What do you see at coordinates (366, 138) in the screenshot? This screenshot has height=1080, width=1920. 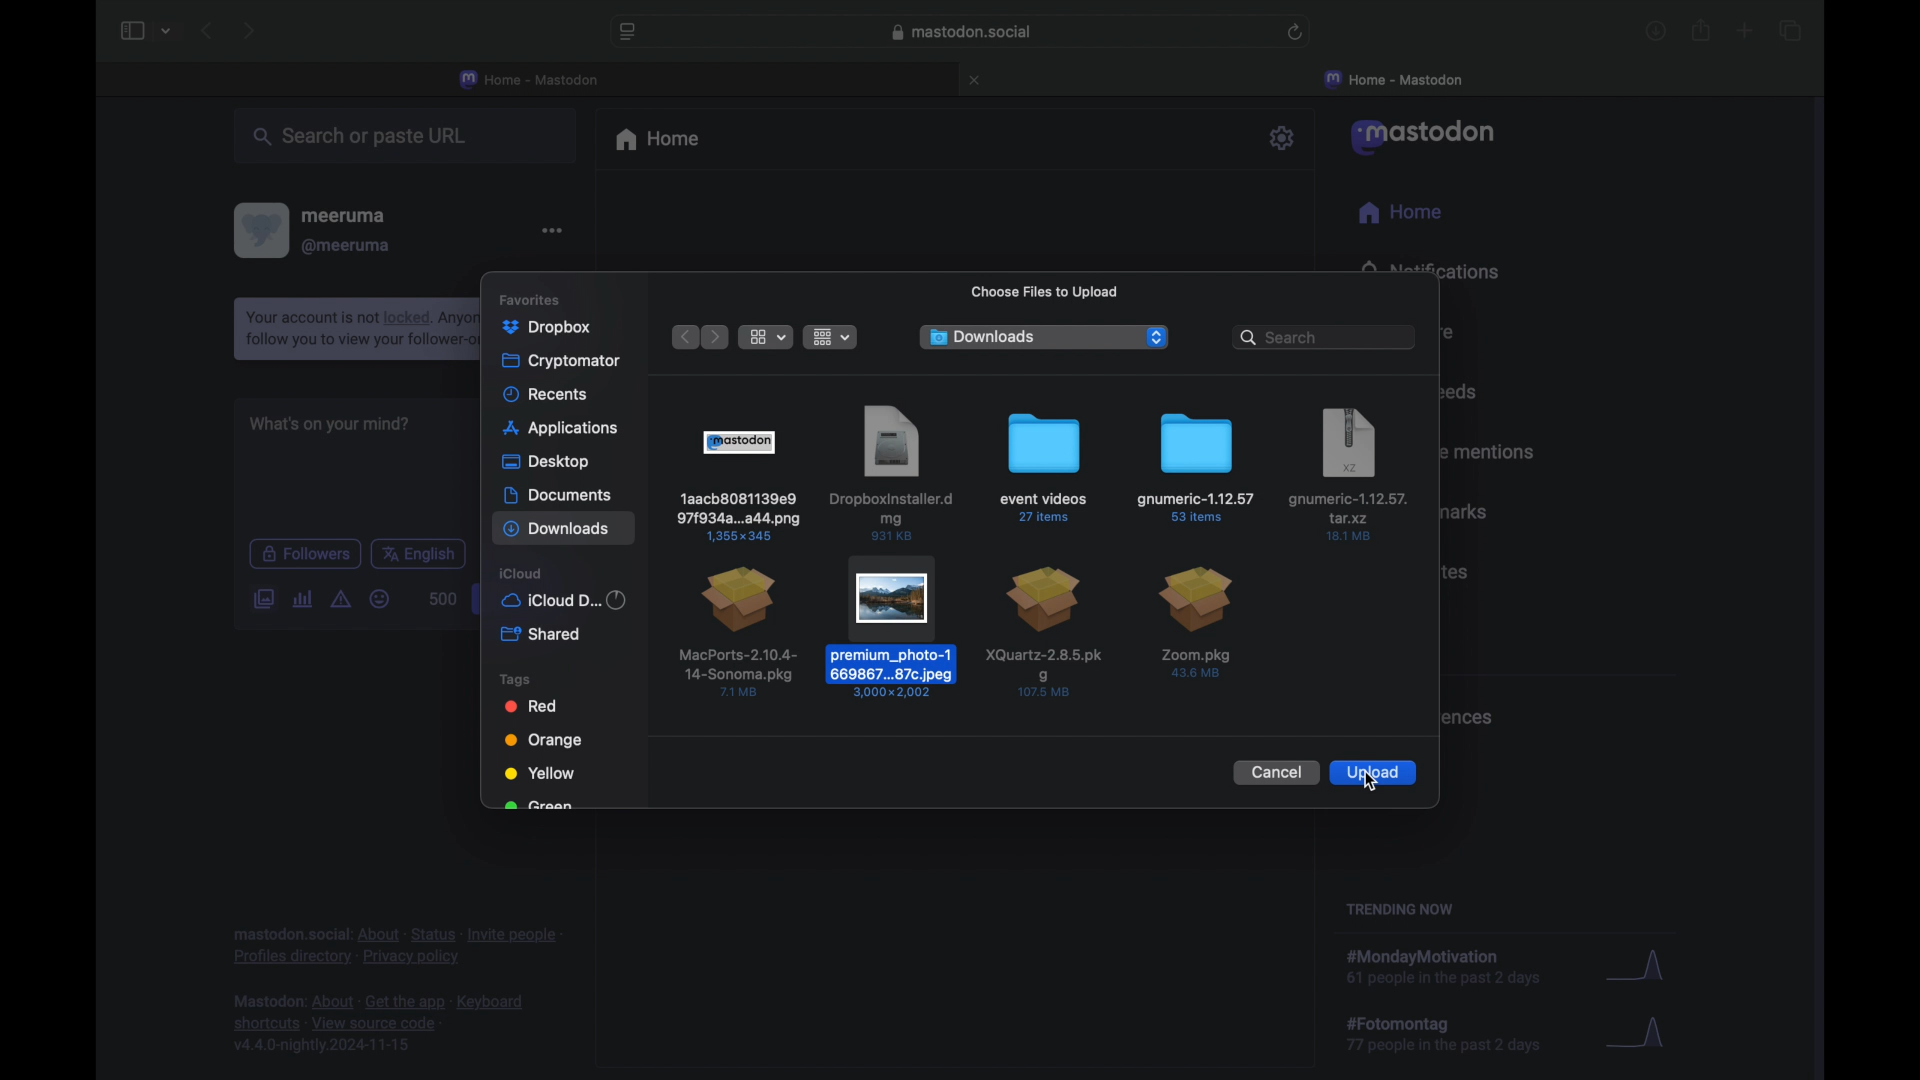 I see `search or paste url` at bounding box center [366, 138].